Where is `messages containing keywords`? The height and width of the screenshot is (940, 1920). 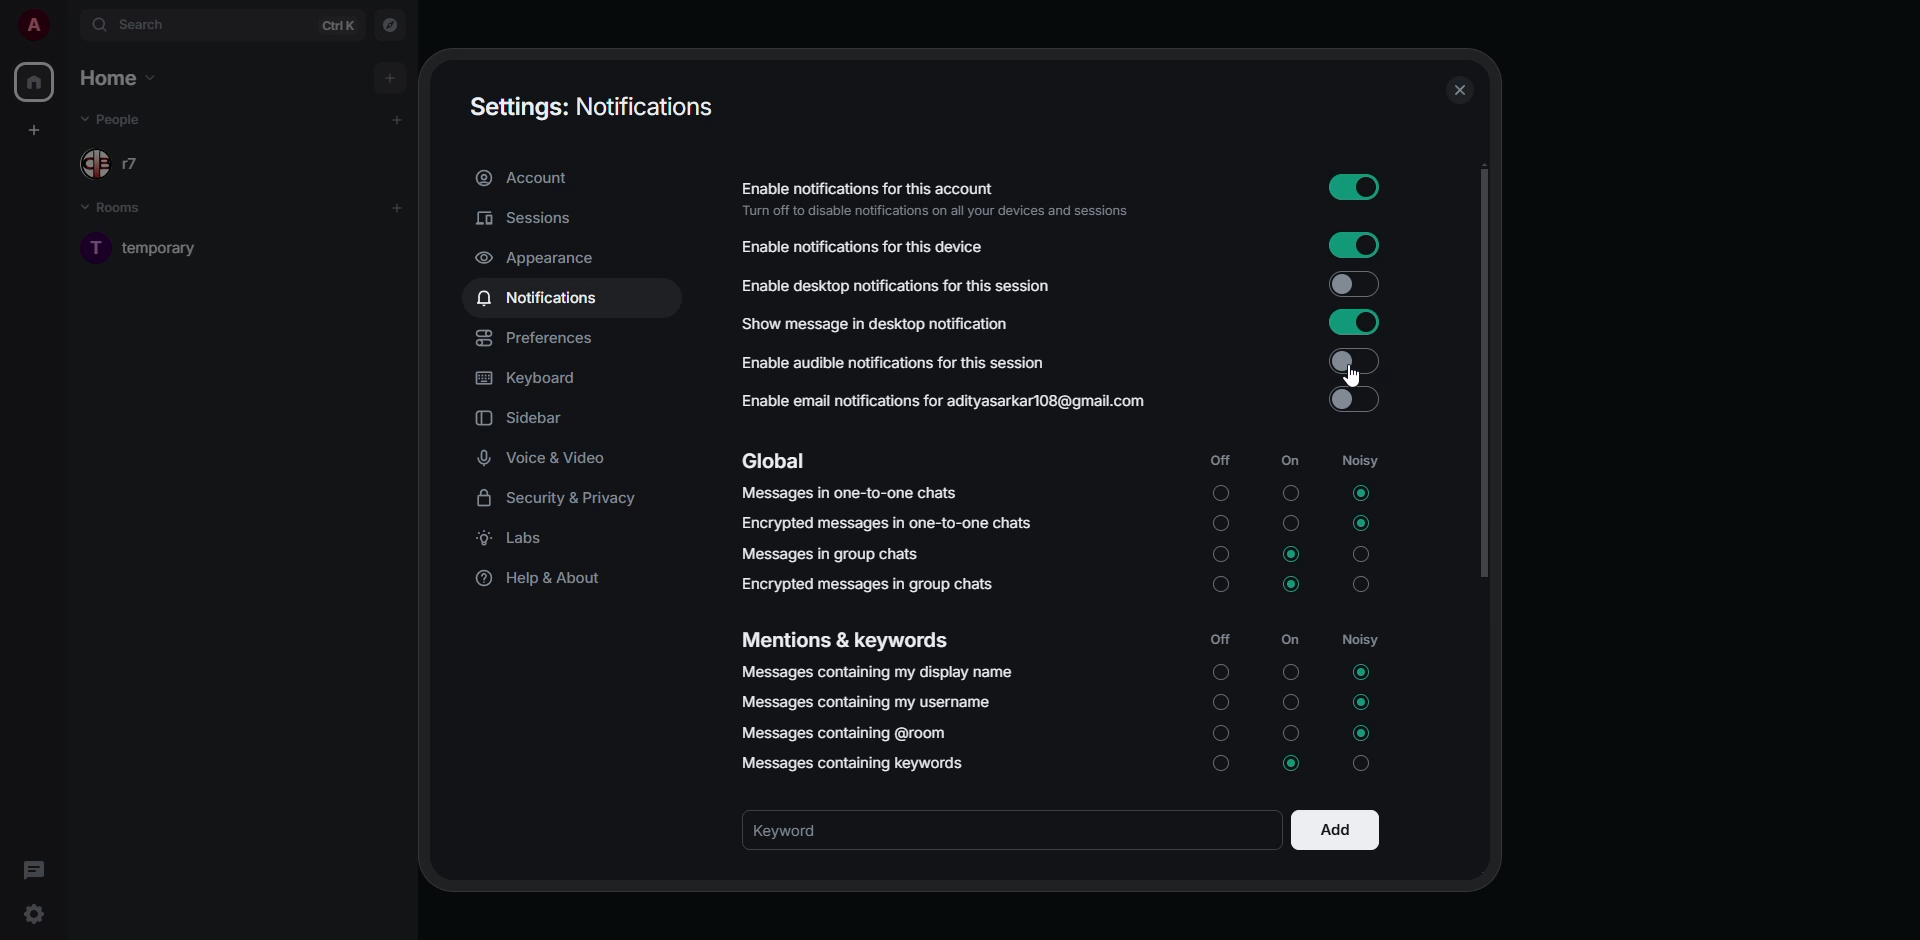 messages containing keywords is located at coordinates (850, 763).